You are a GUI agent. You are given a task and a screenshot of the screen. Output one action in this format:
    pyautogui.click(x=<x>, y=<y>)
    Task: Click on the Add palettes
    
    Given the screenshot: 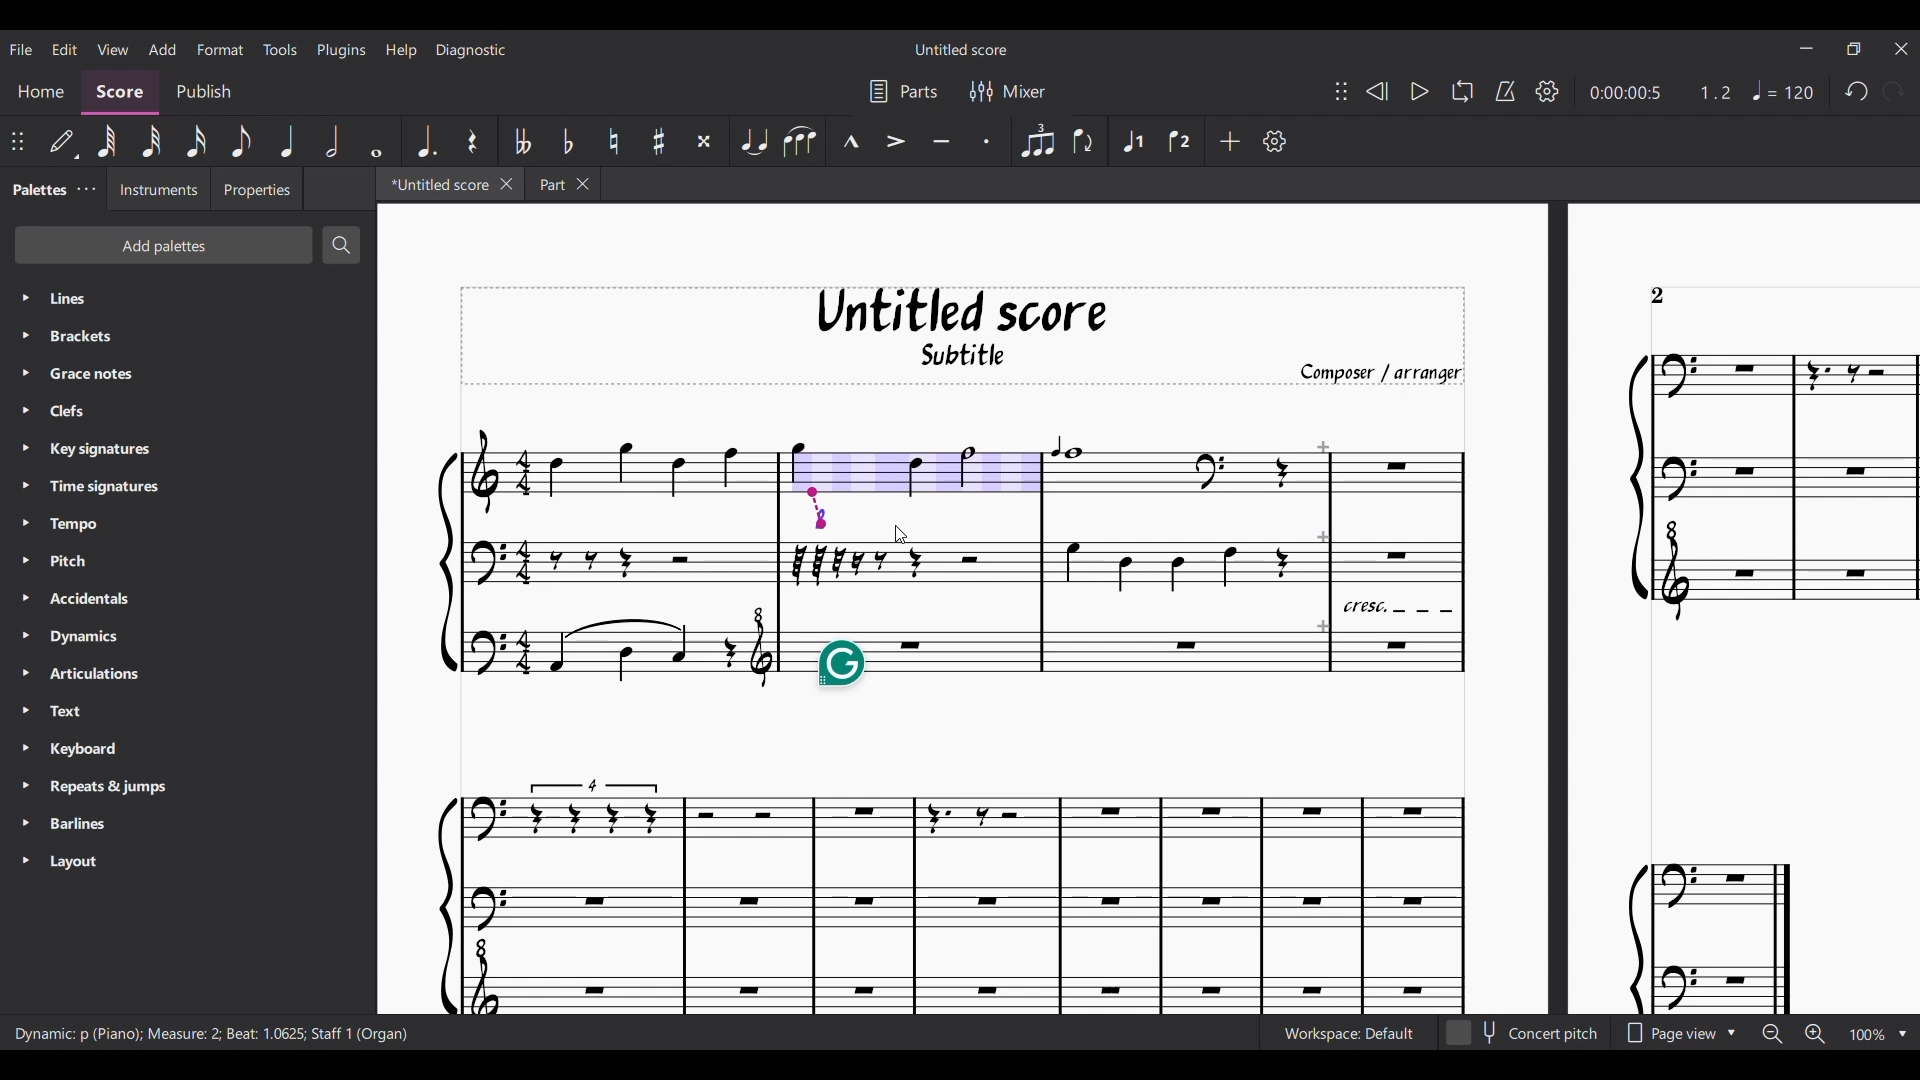 What is the action you would take?
    pyautogui.click(x=163, y=245)
    